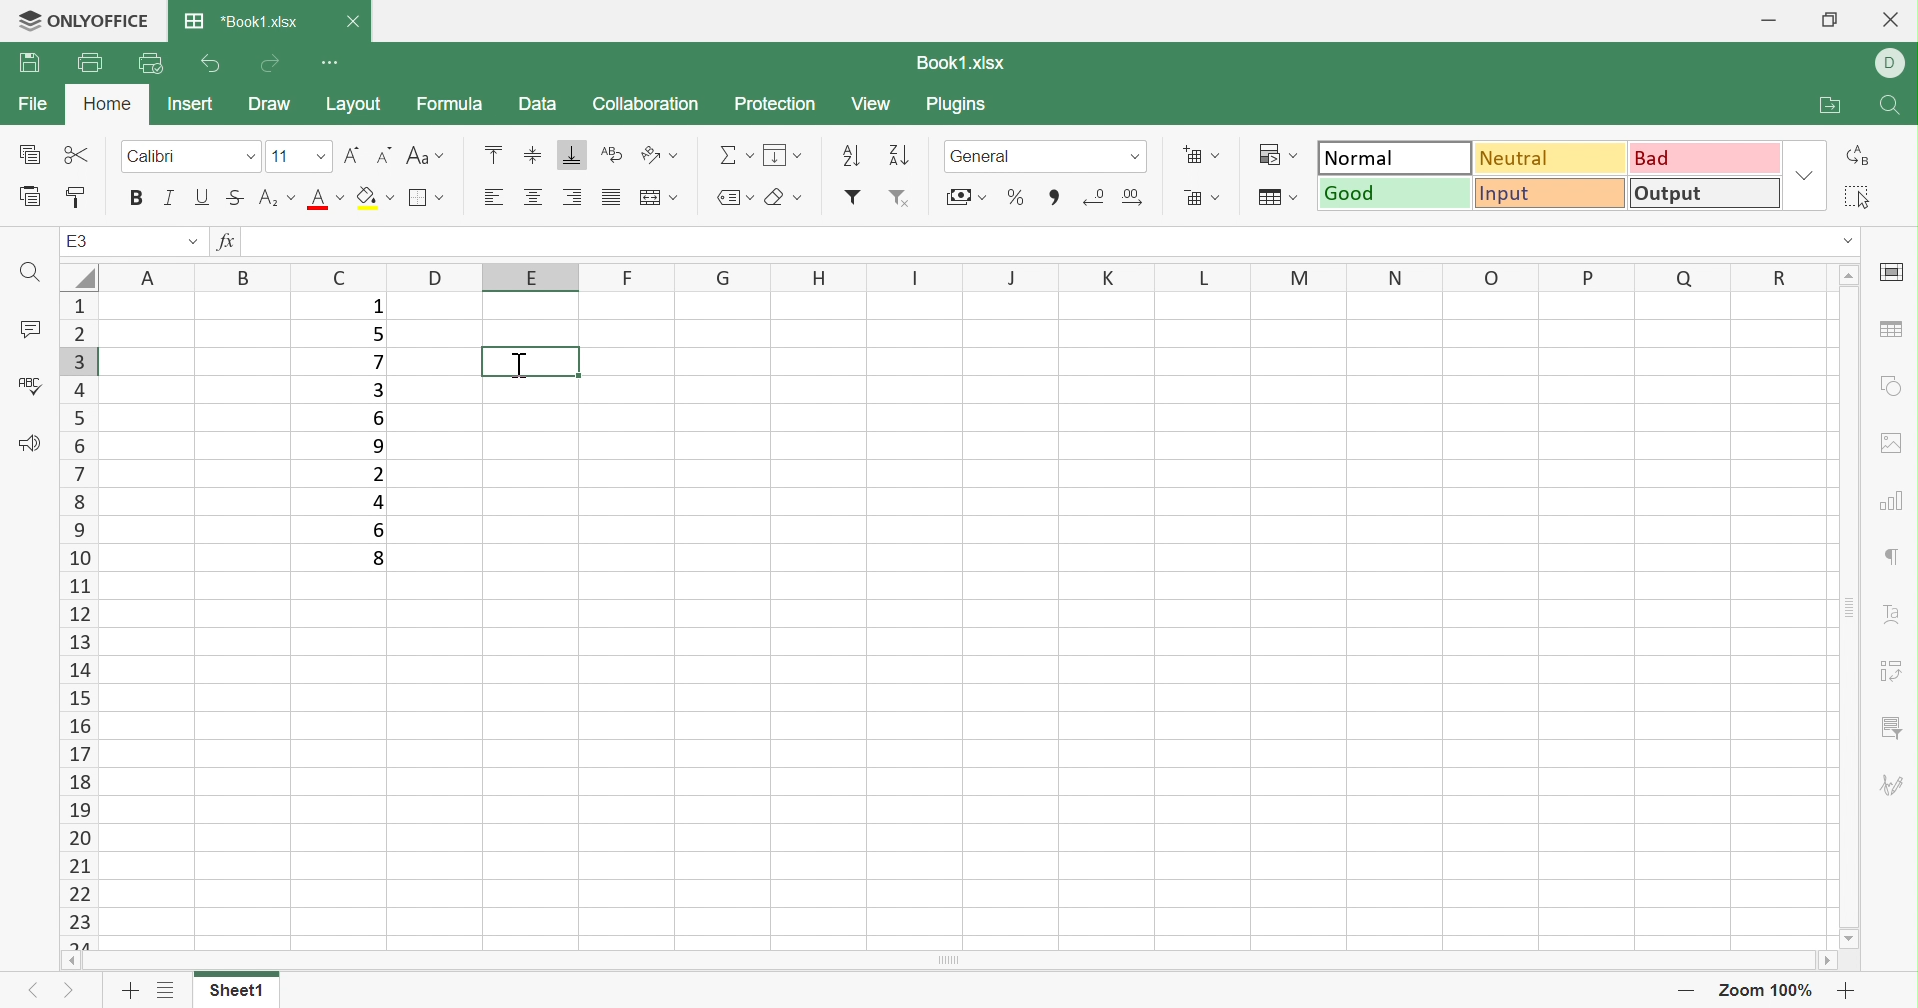  Describe the element at coordinates (1826, 960) in the screenshot. I see `Scroll Right` at that location.